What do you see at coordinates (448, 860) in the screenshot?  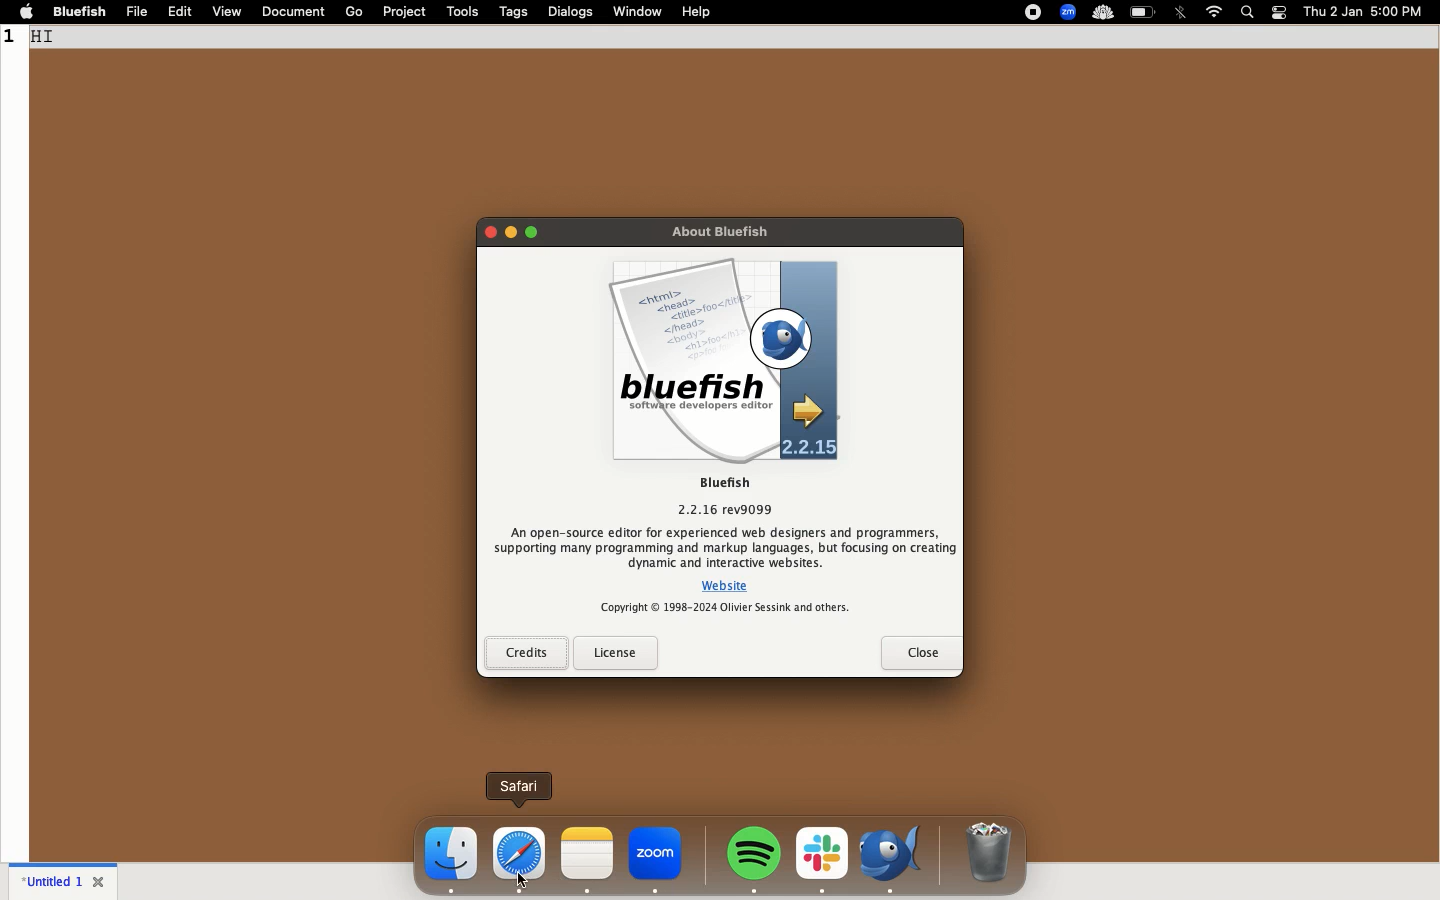 I see `finder` at bounding box center [448, 860].